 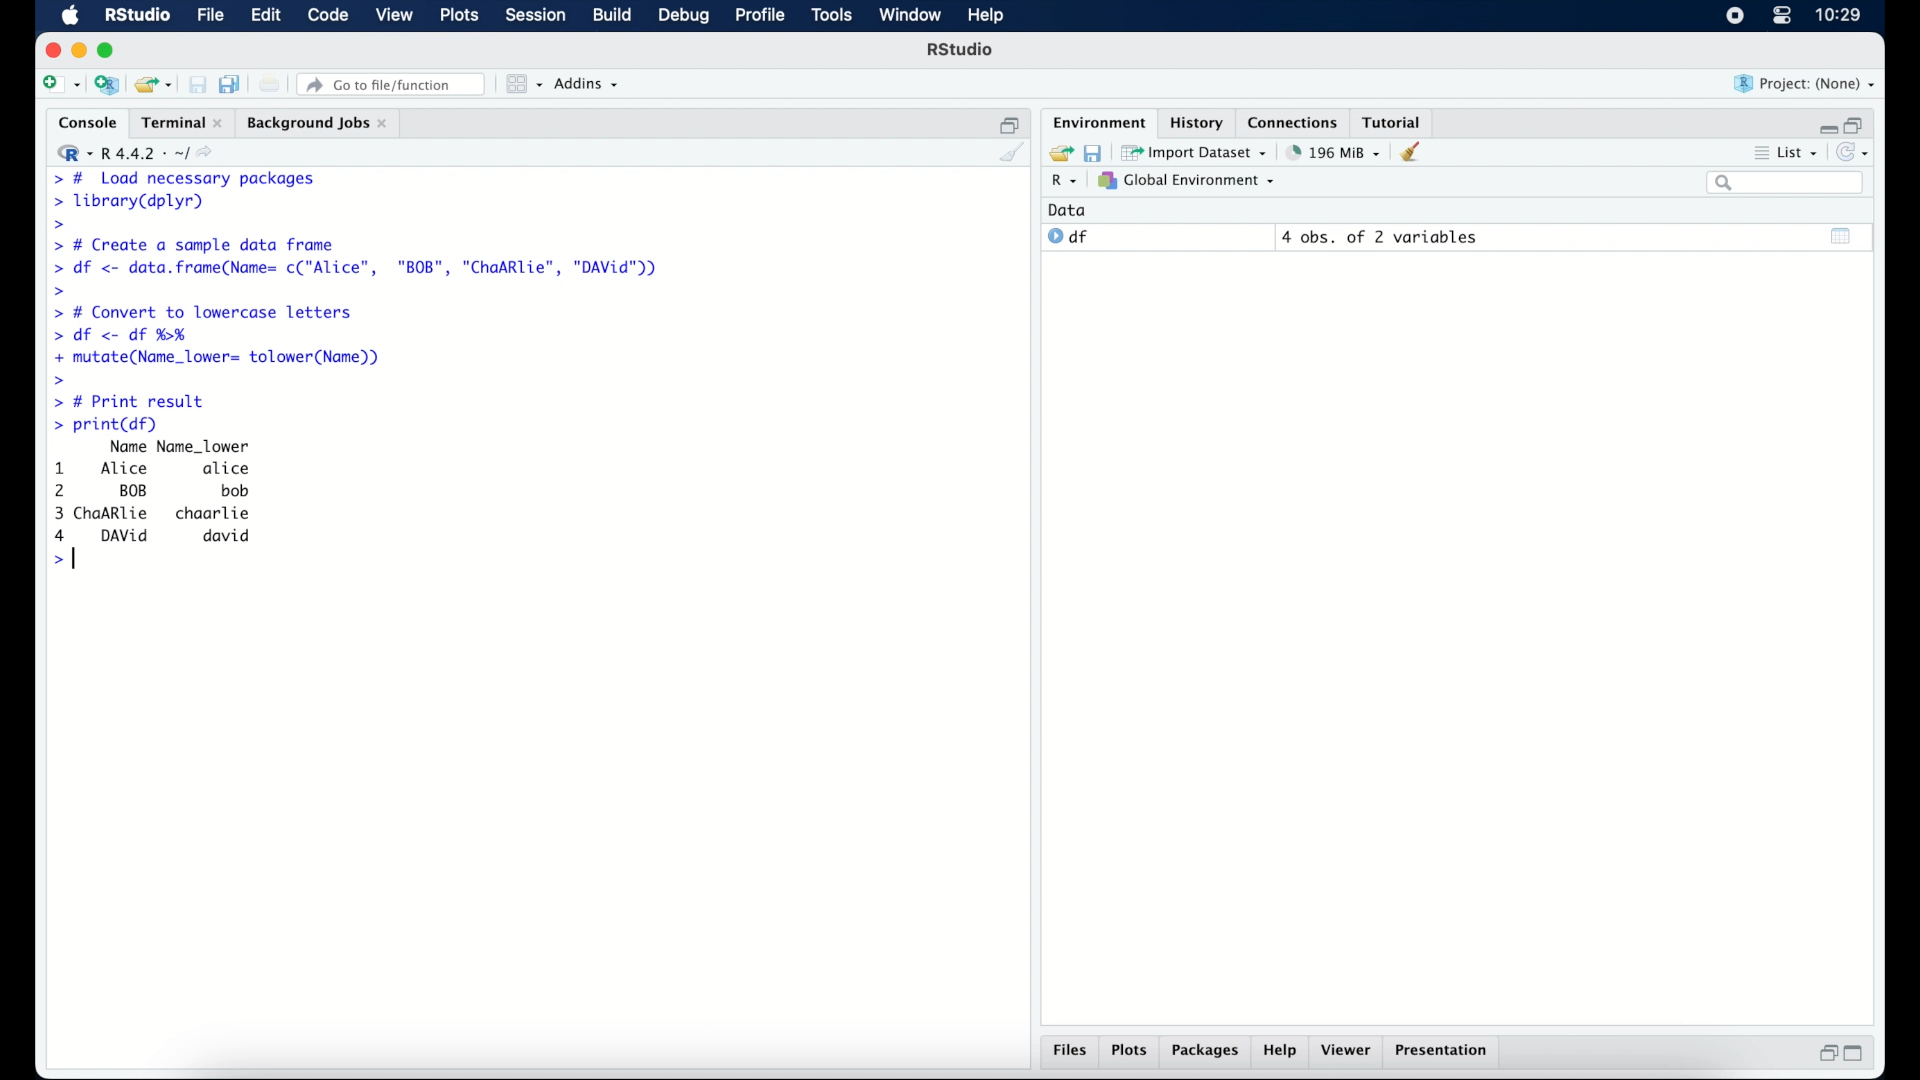 I want to click on profile, so click(x=760, y=16).